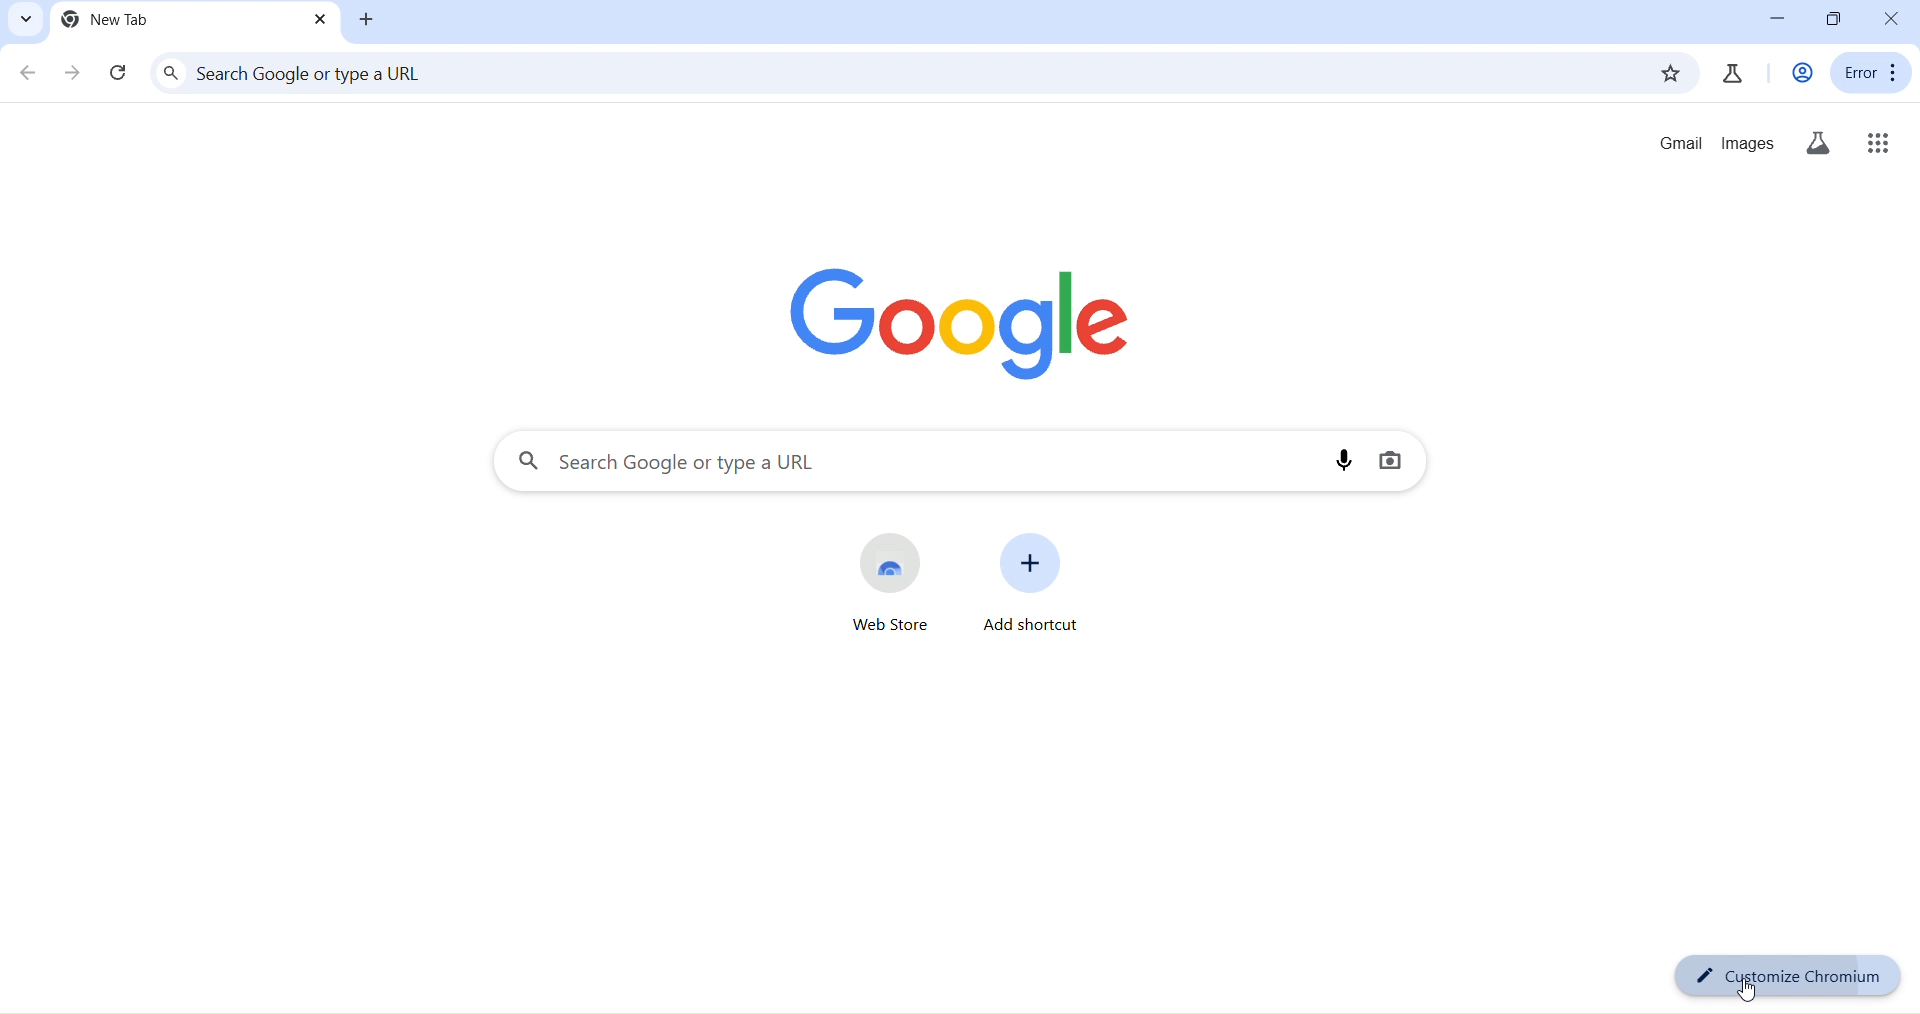 This screenshot has height=1014, width=1920. What do you see at coordinates (1787, 975) in the screenshot?
I see `customize chromium` at bounding box center [1787, 975].